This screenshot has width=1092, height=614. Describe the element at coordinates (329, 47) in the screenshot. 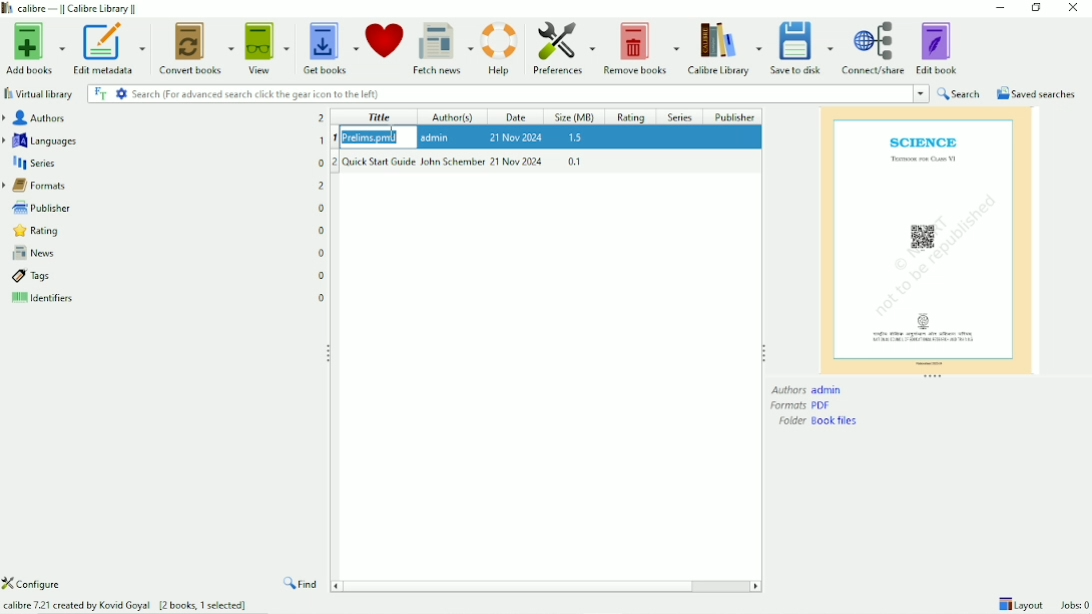

I see `Get books` at that location.